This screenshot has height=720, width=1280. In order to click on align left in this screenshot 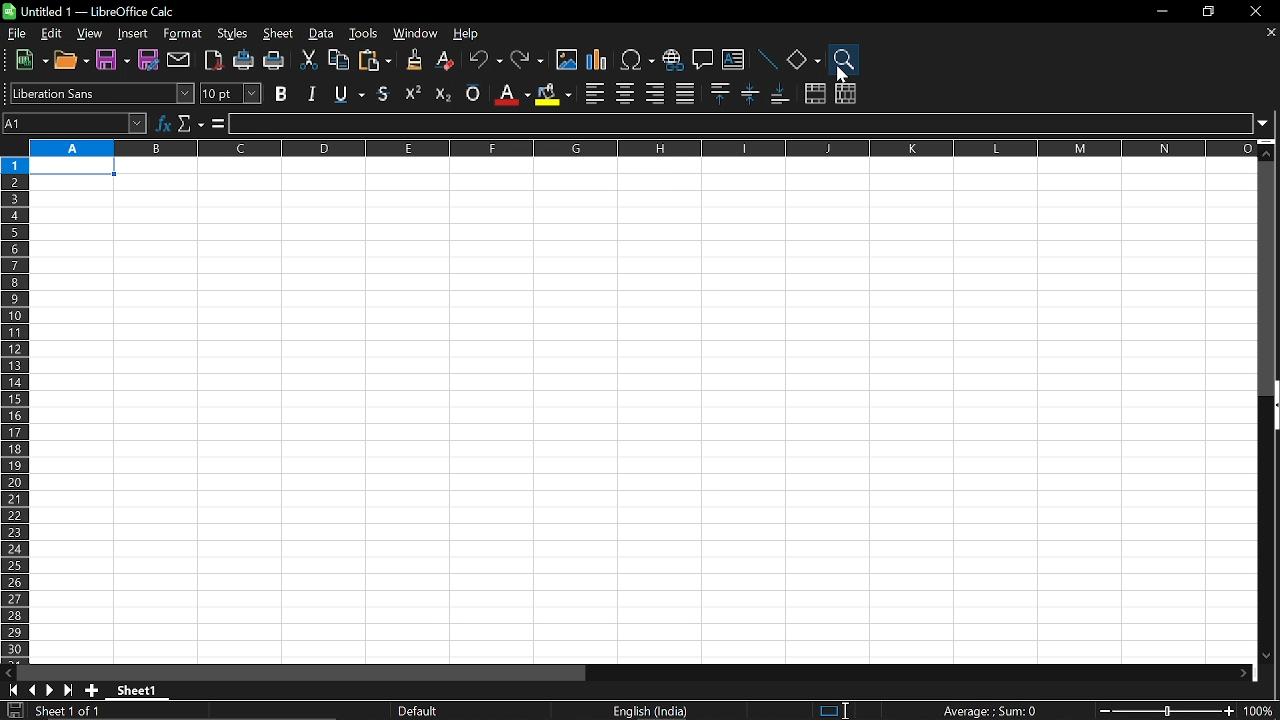, I will do `click(595, 94)`.